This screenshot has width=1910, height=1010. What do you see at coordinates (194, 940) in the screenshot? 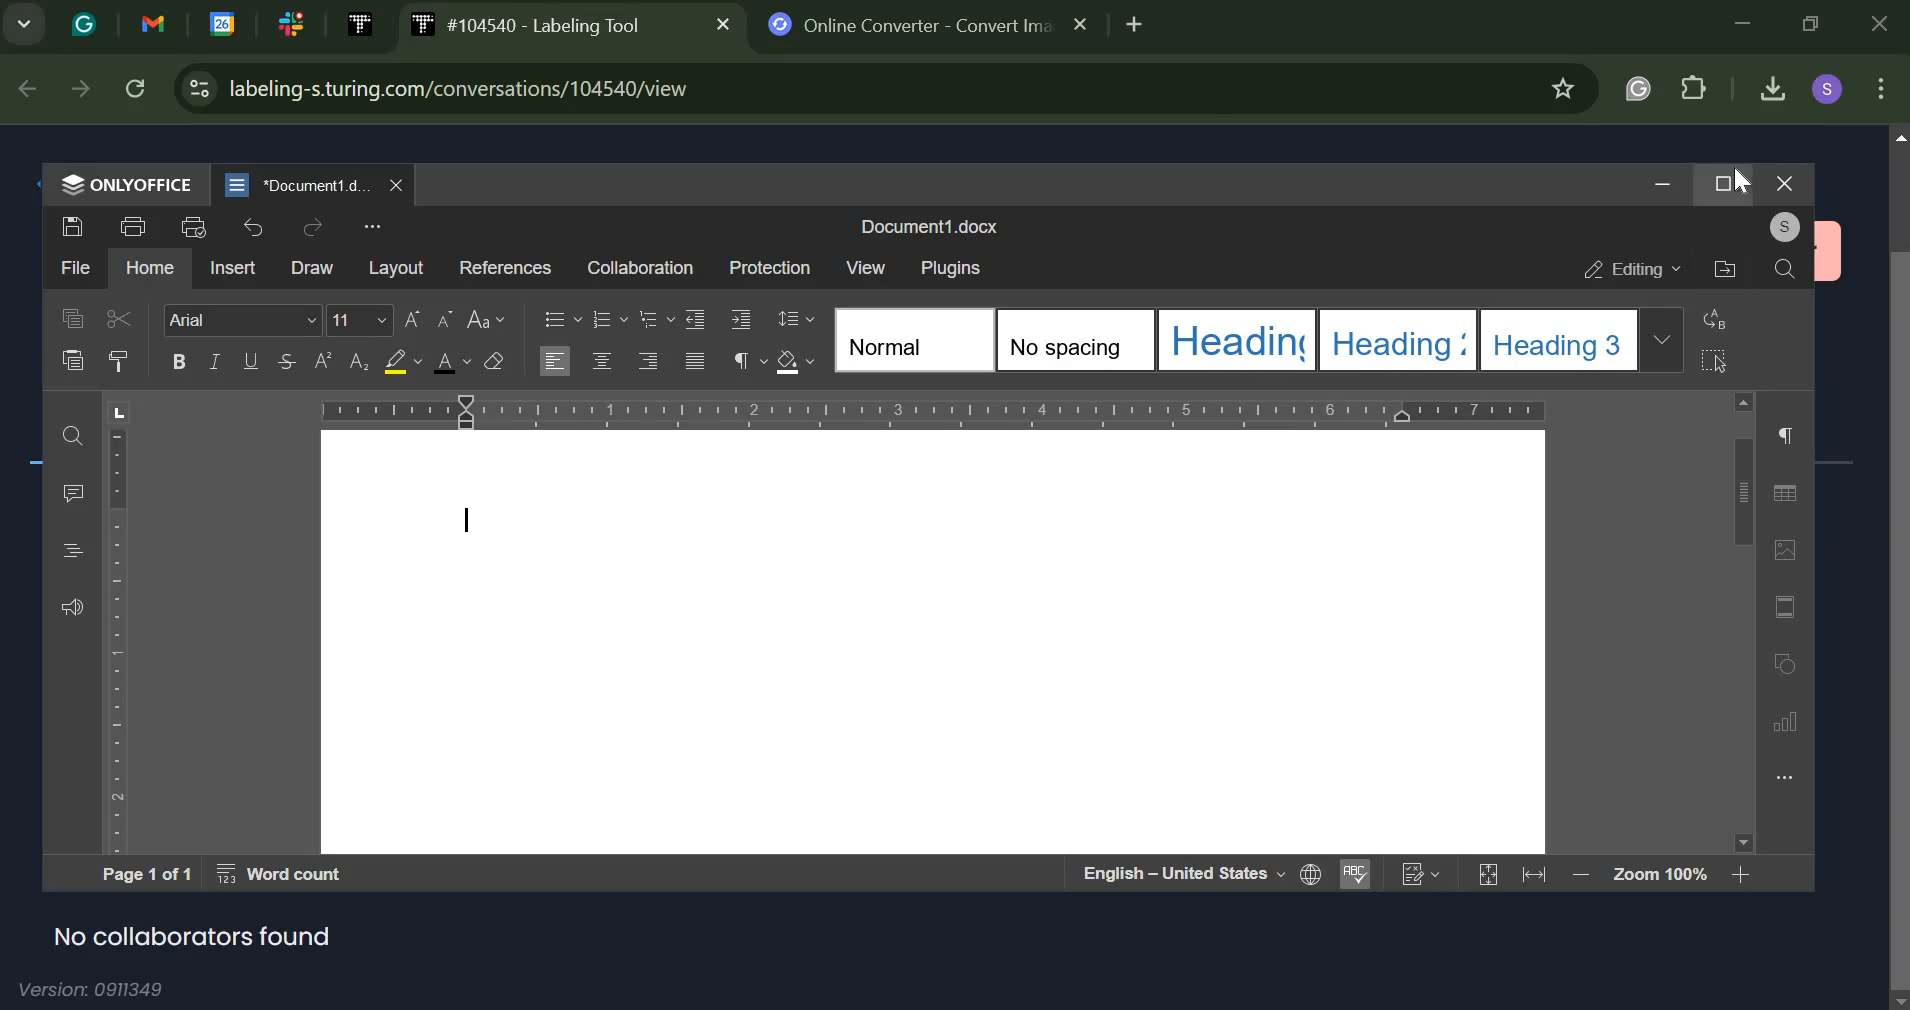
I see `No collaborators found` at bounding box center [194, 940].